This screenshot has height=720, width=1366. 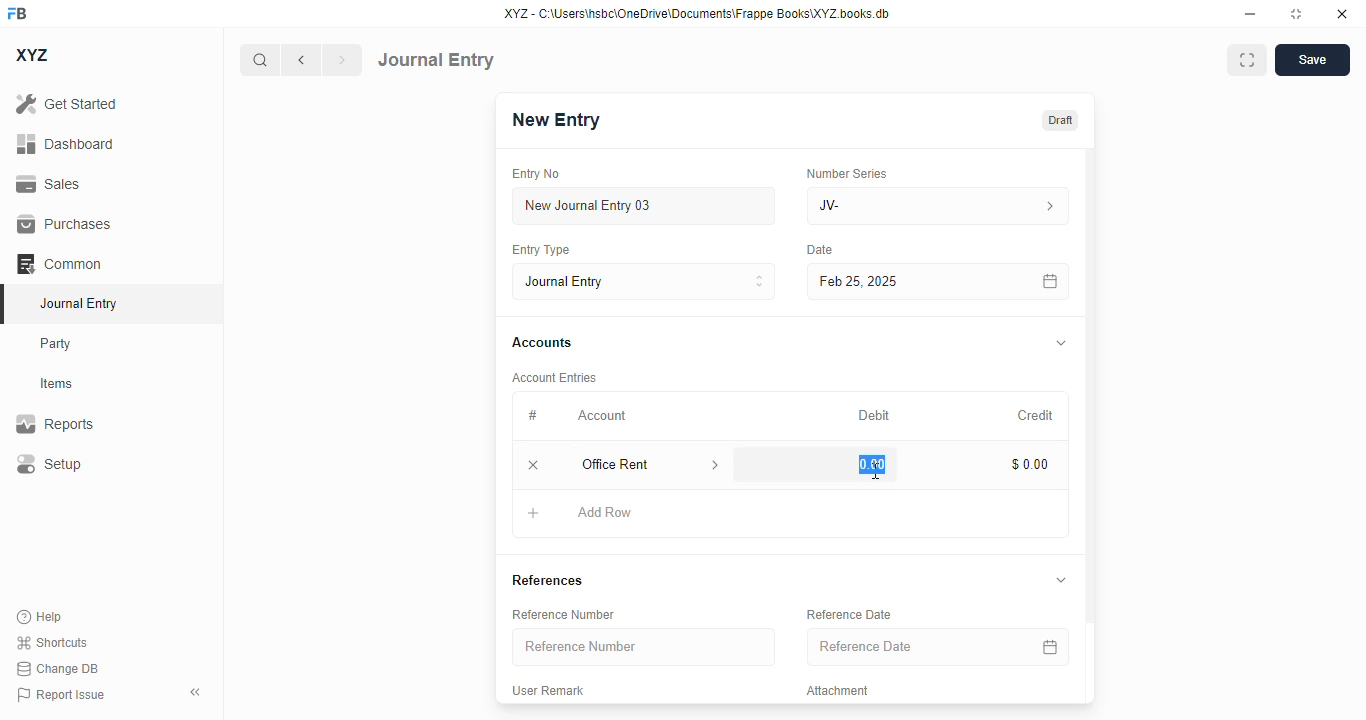 I want to click on add row, so click(x=603, y=512).